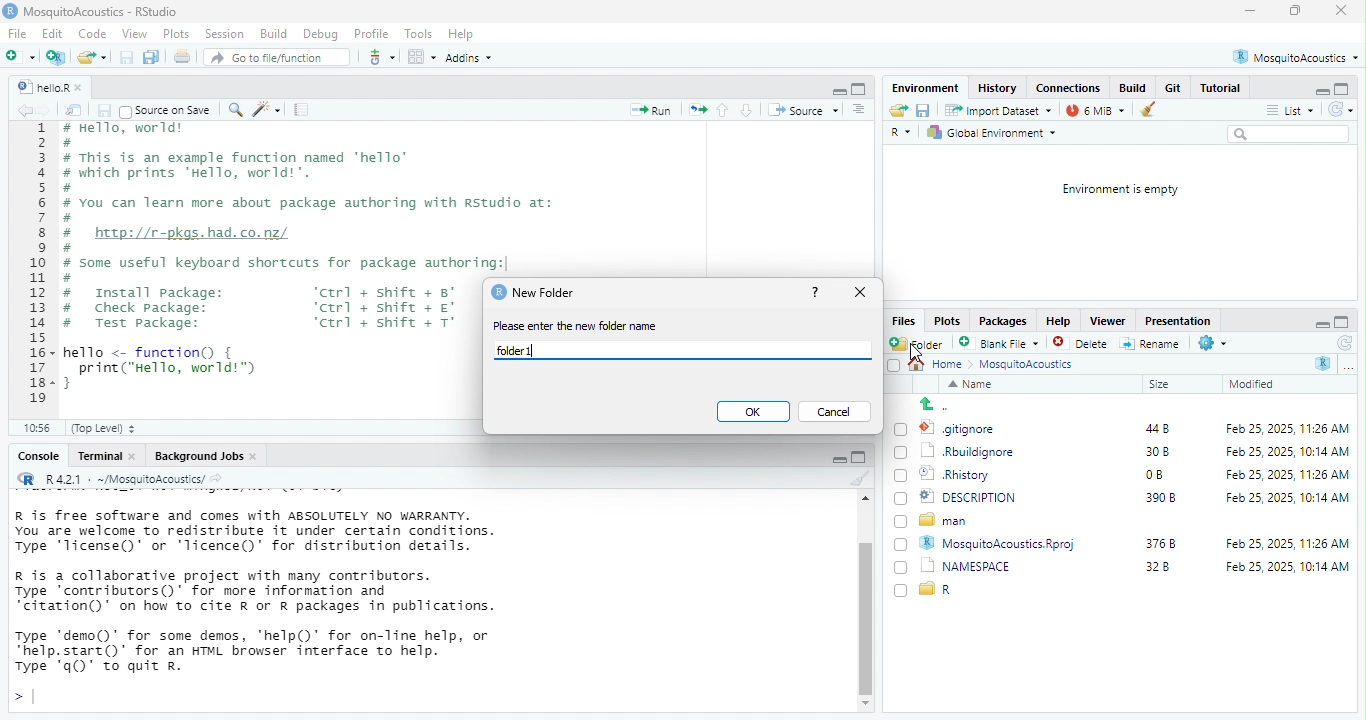  Describe the element at coordinates (900, 112) in the screenshot. I see `open an existing file` at that location.